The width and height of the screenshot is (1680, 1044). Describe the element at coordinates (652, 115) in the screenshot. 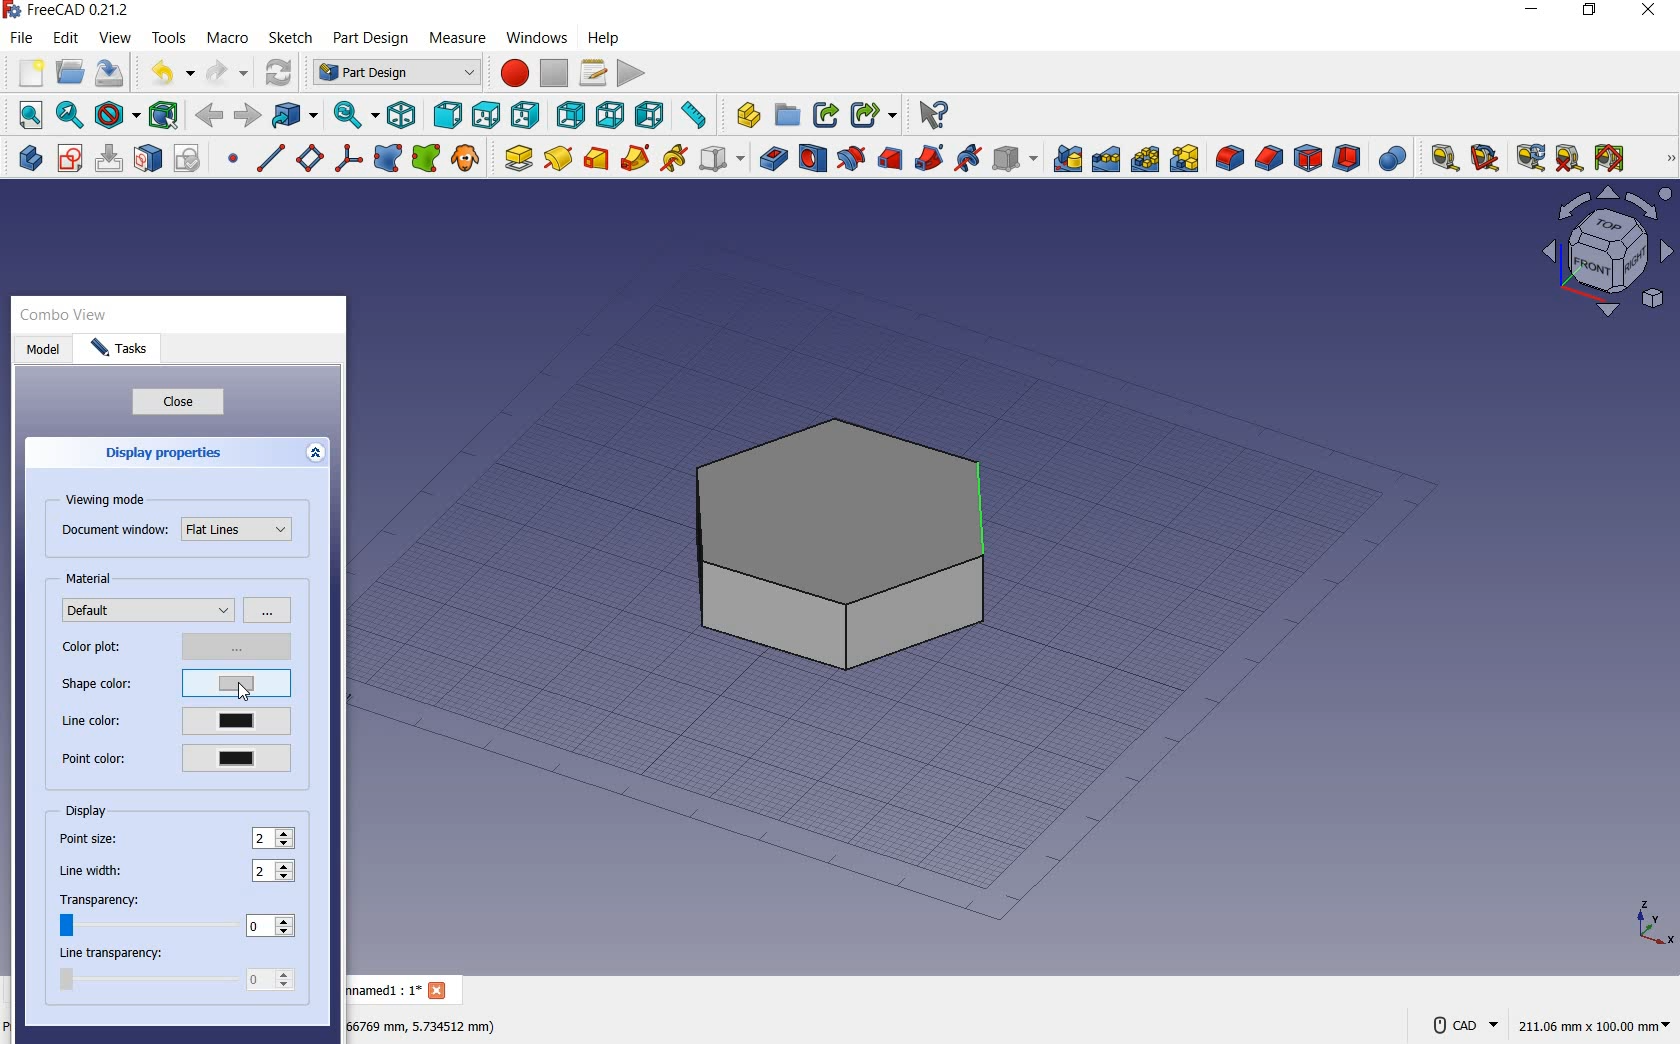

I see `left` at that location.